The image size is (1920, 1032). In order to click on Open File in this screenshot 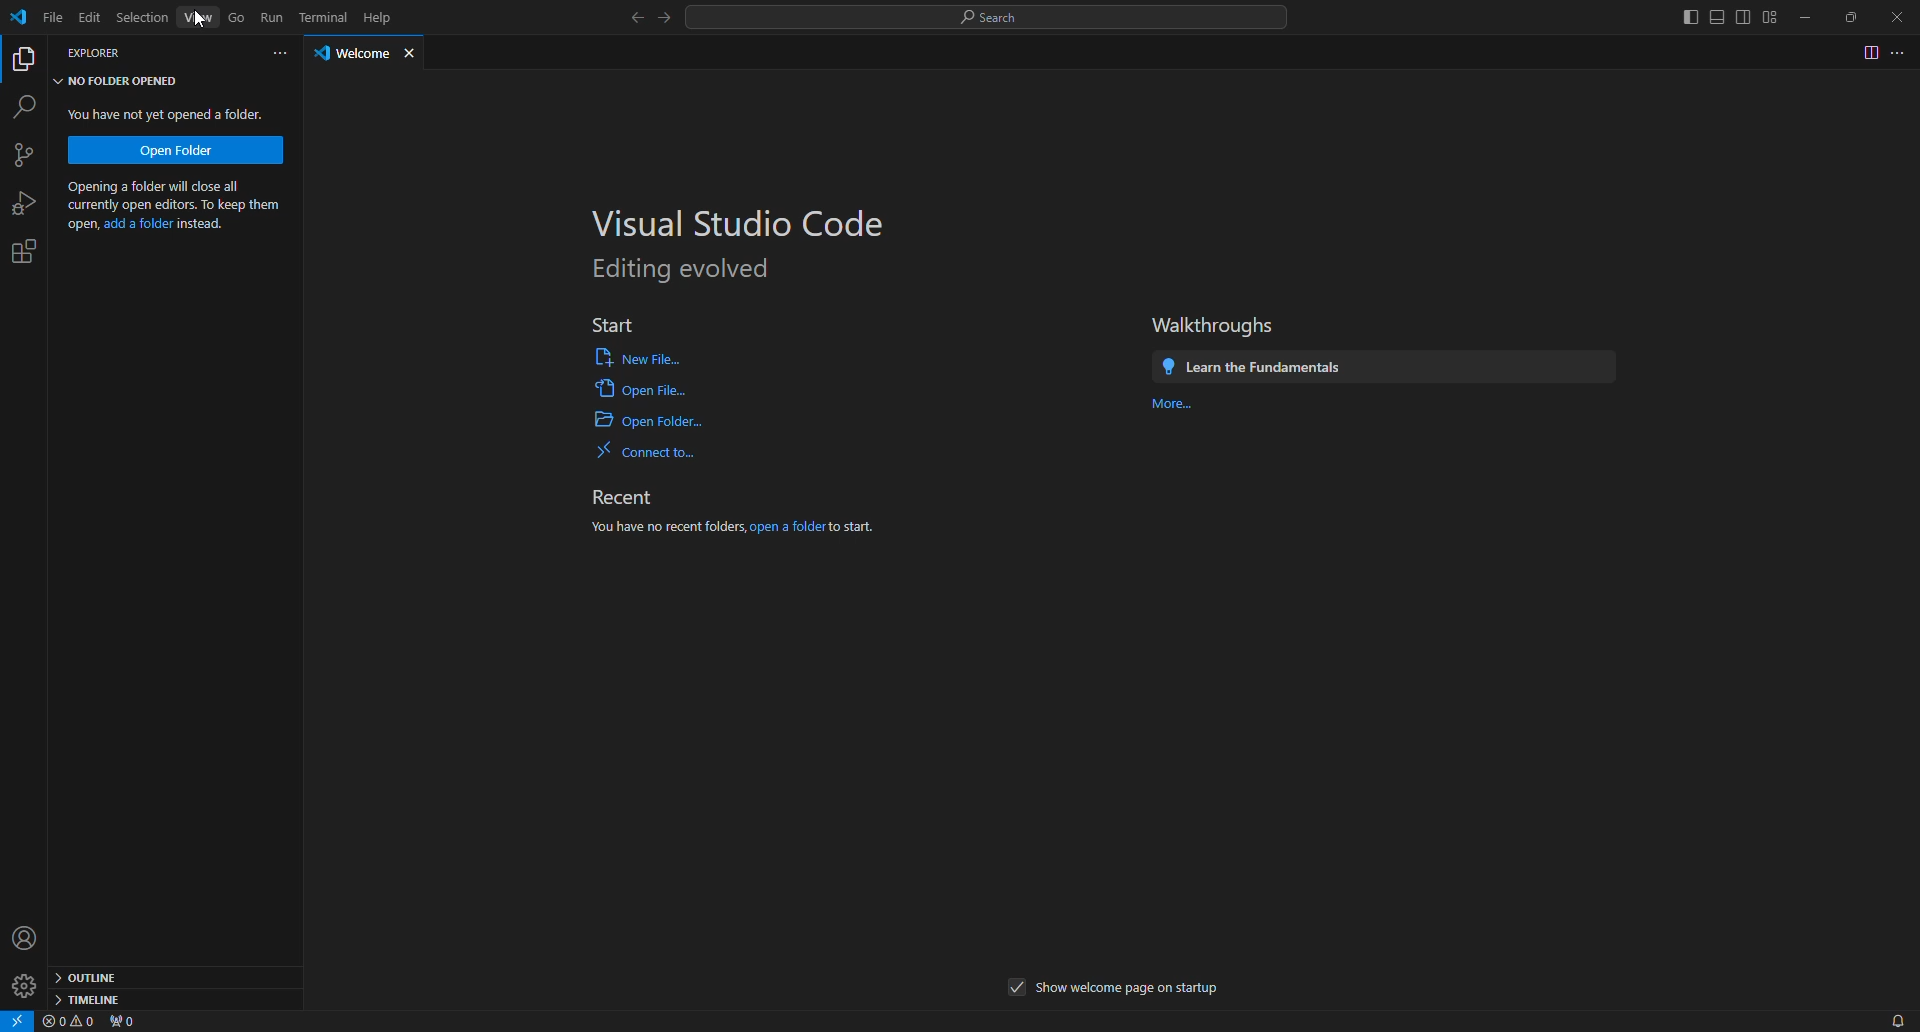, I will do `click(640, 389)`.